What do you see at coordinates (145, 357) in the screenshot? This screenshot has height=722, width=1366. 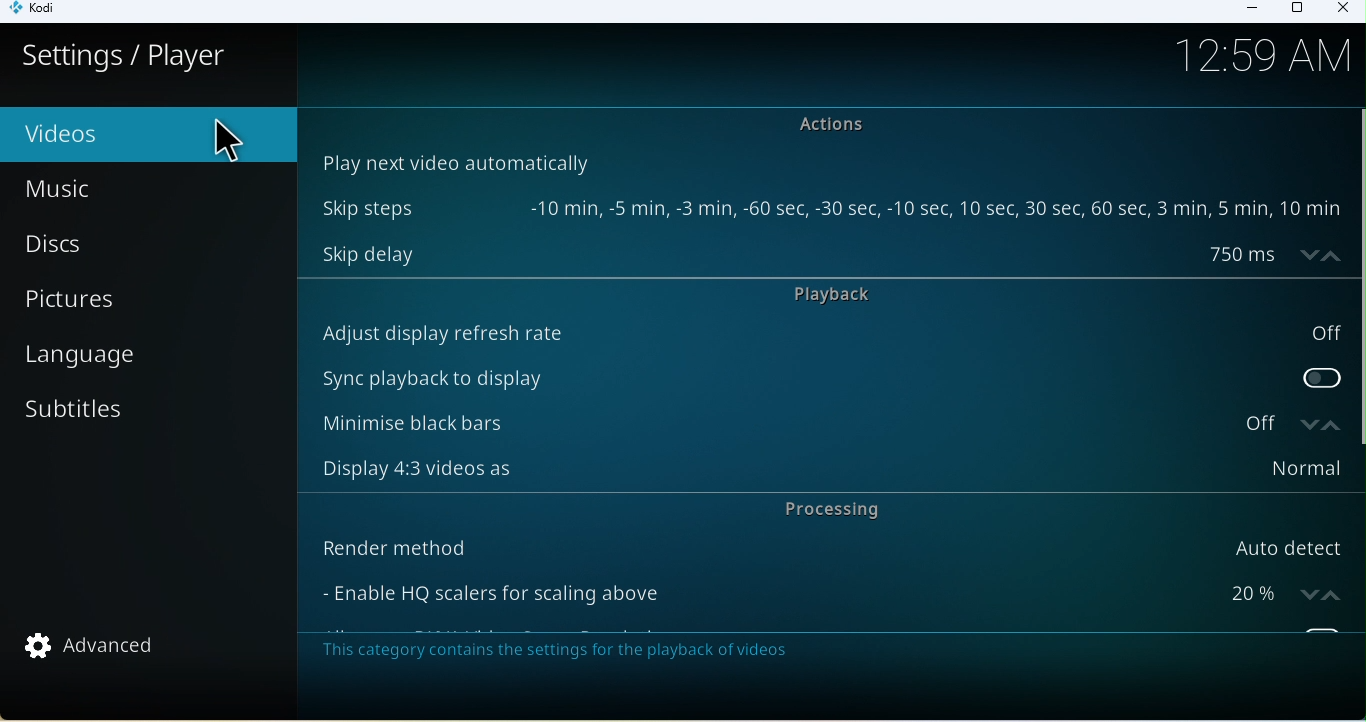 I see `Language` at bounding box center [145, 357].